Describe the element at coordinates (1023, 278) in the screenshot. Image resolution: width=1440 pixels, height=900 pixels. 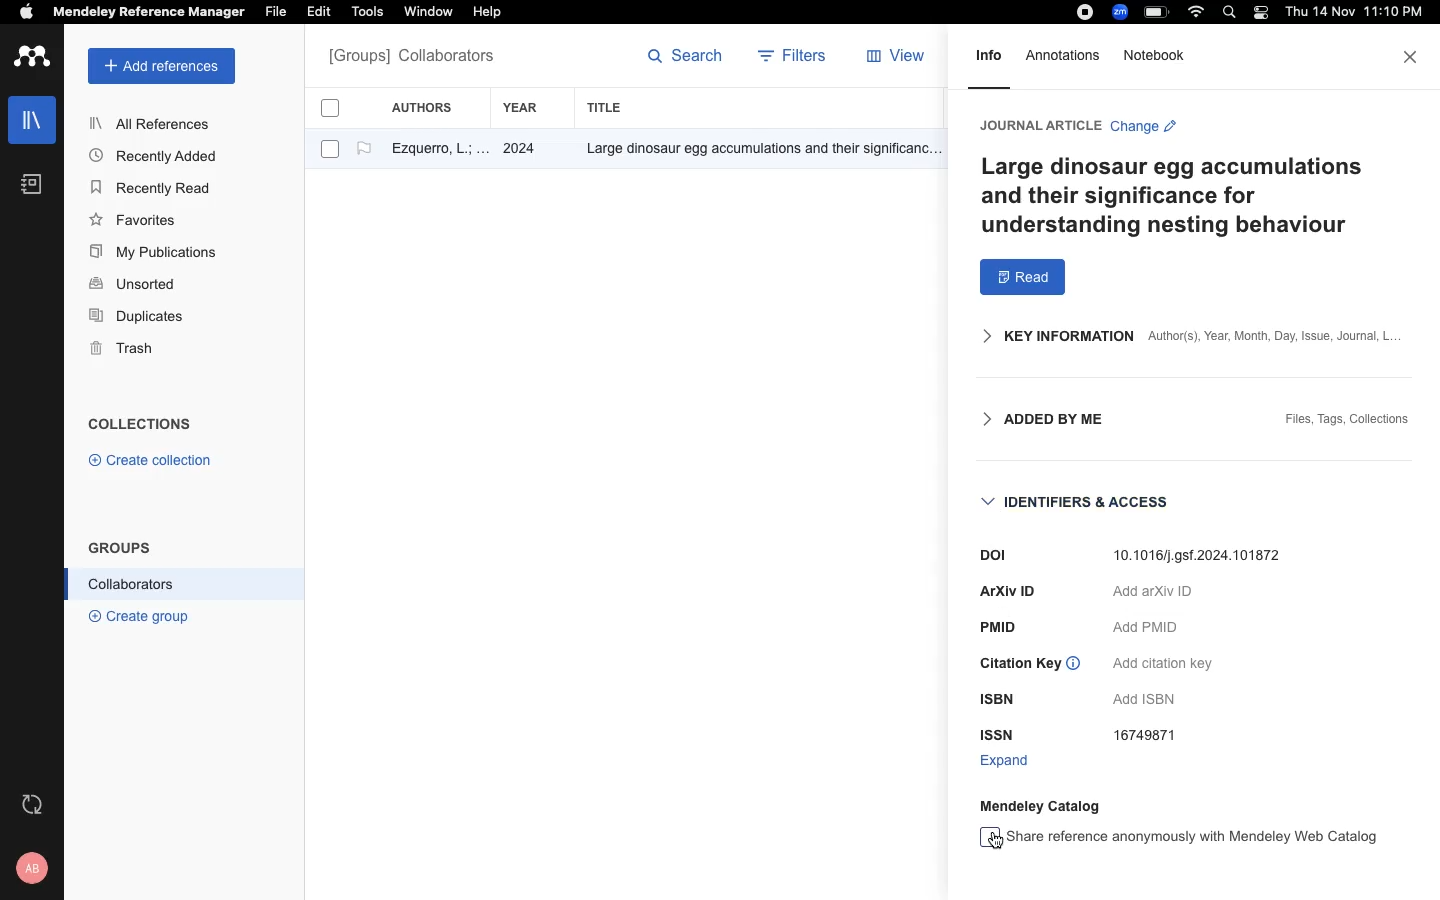
I see `read` at that location.